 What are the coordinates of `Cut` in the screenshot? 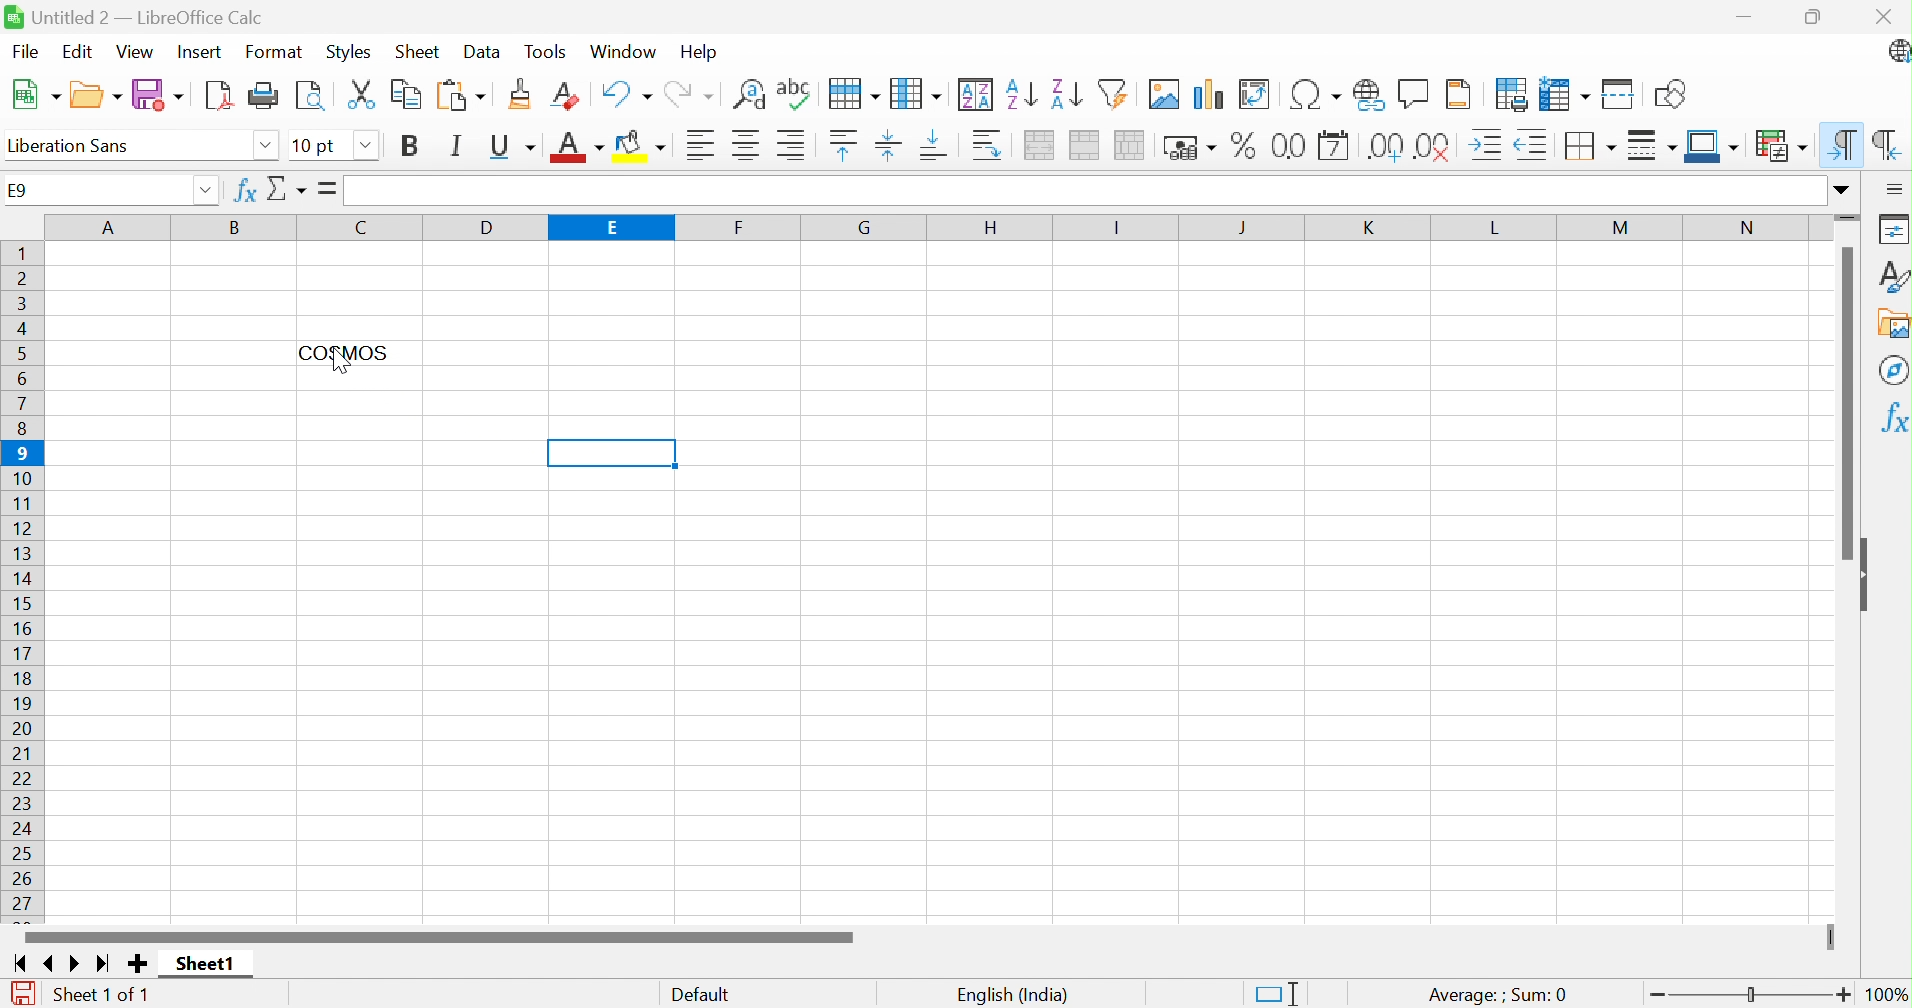 It's located at (360, 94).